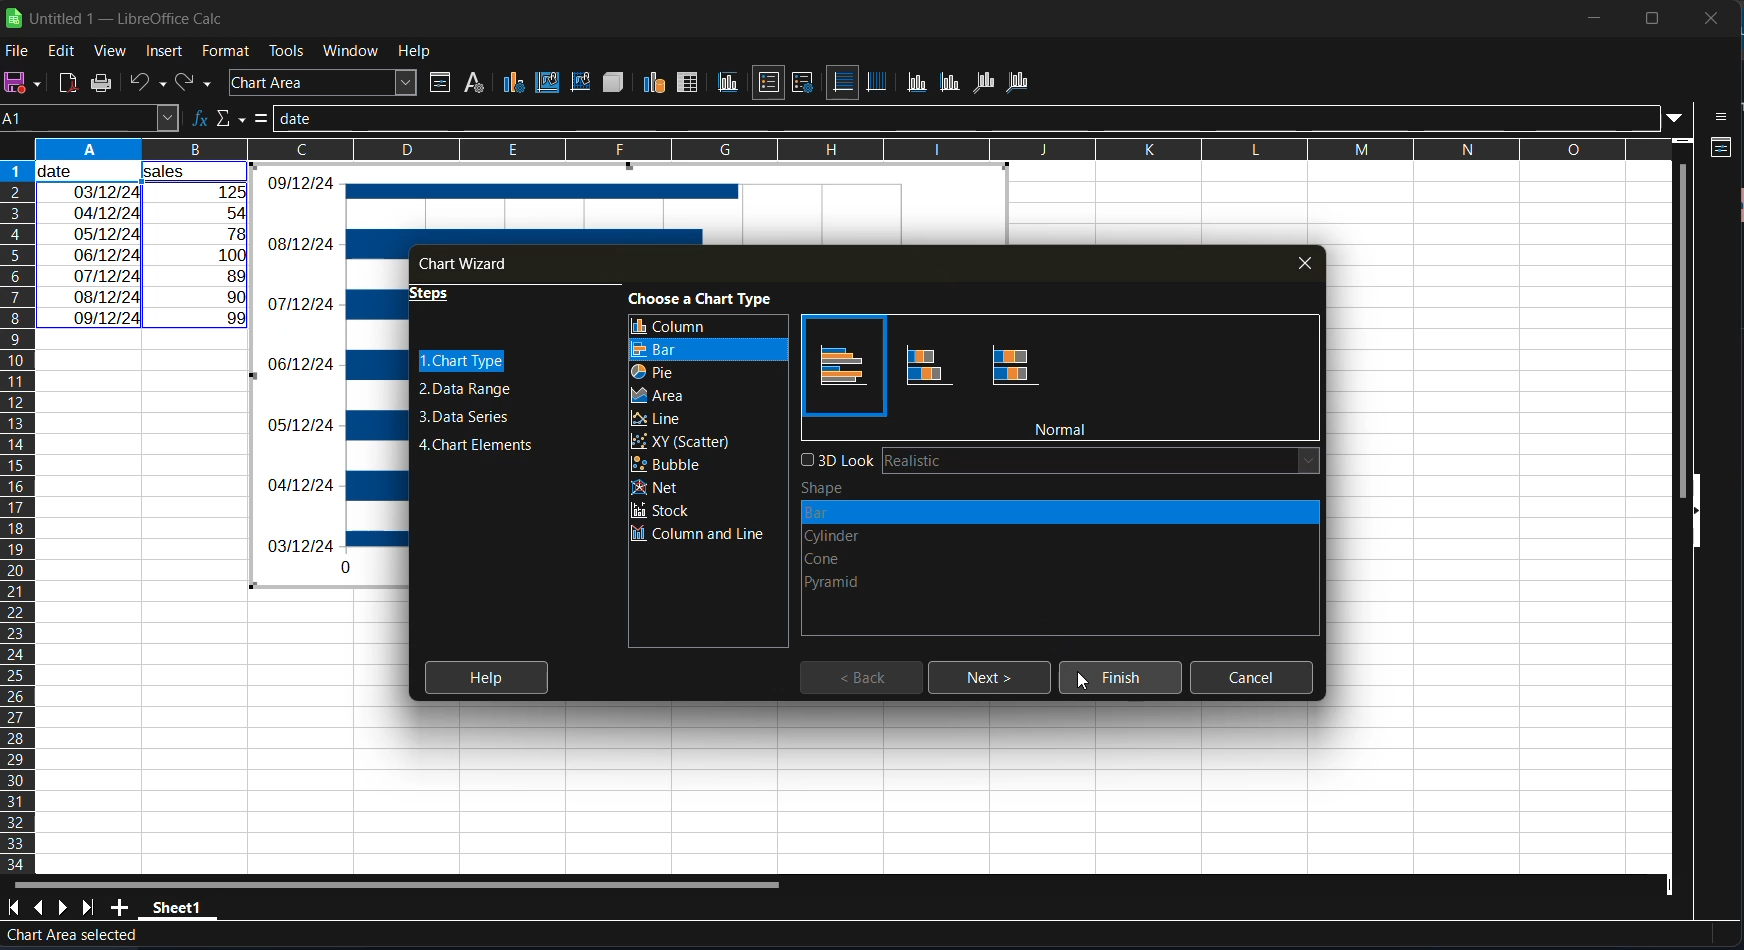 The height and width of the screenshot is (950, 1744). I want to click on chart wall, so click(581, 81).